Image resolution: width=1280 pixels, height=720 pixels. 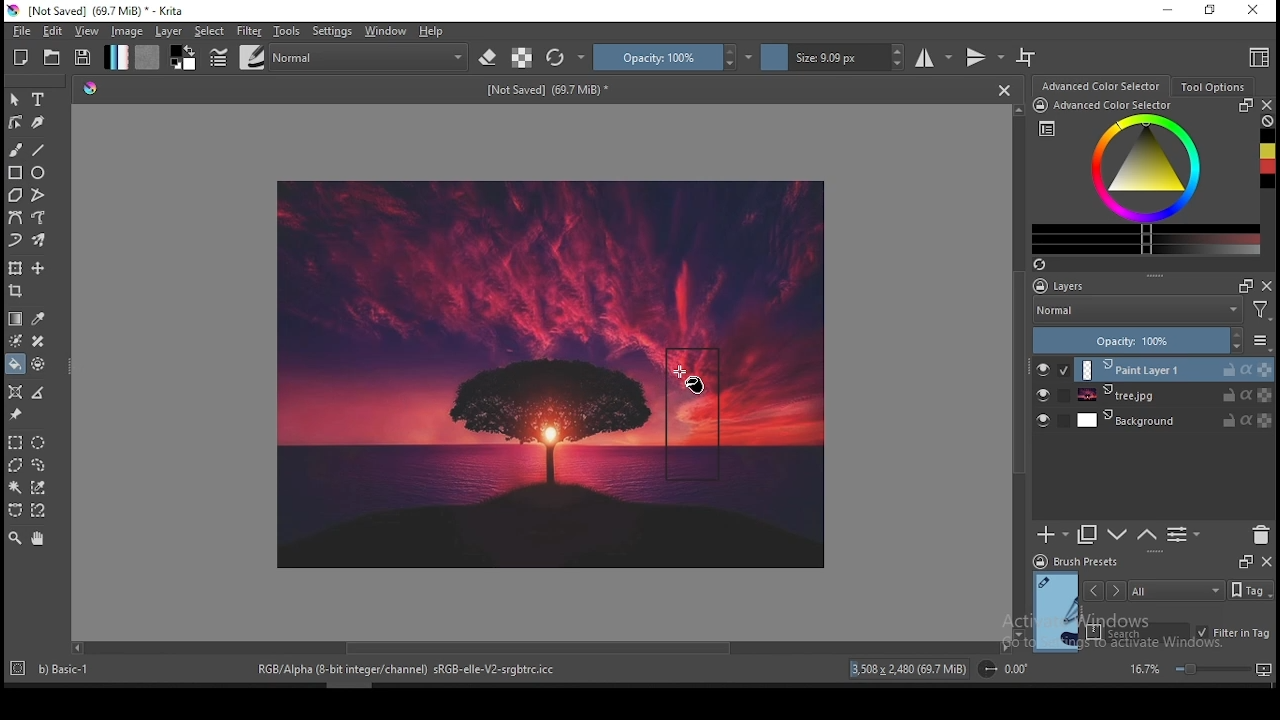 I want to click on image, so click(x=745, y=529).